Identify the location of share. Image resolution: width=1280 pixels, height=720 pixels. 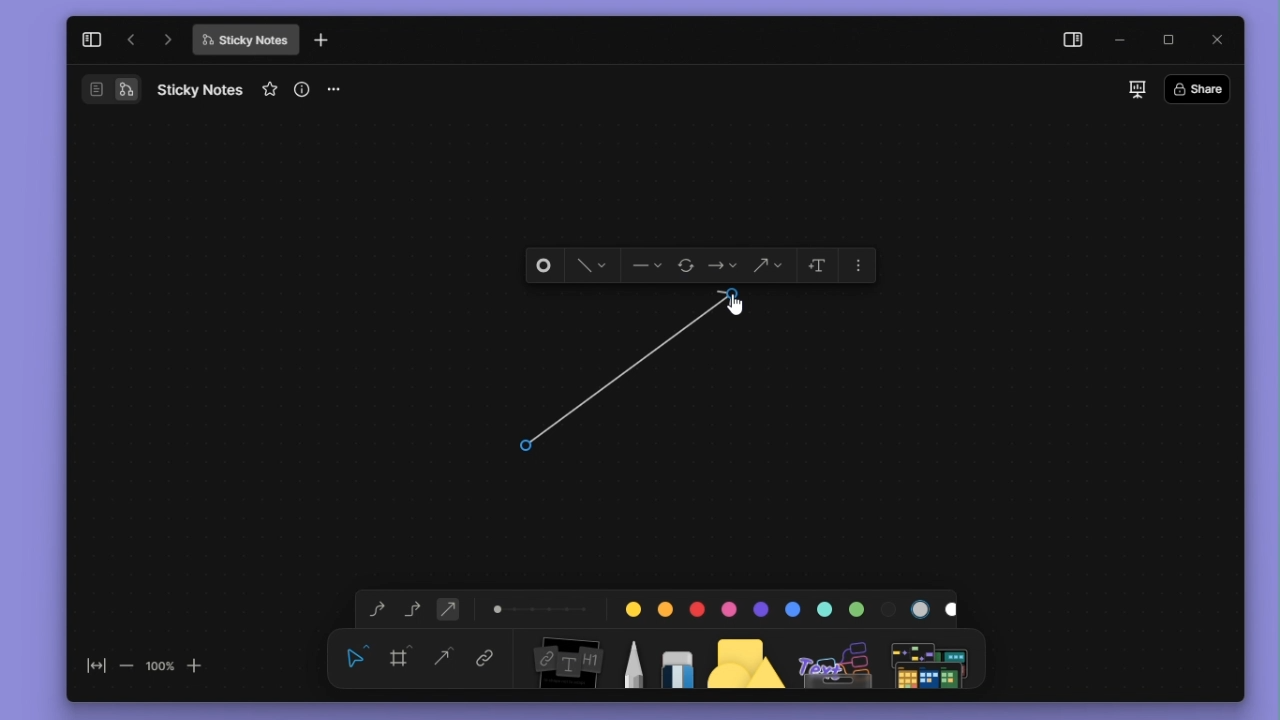
(1203, 88).